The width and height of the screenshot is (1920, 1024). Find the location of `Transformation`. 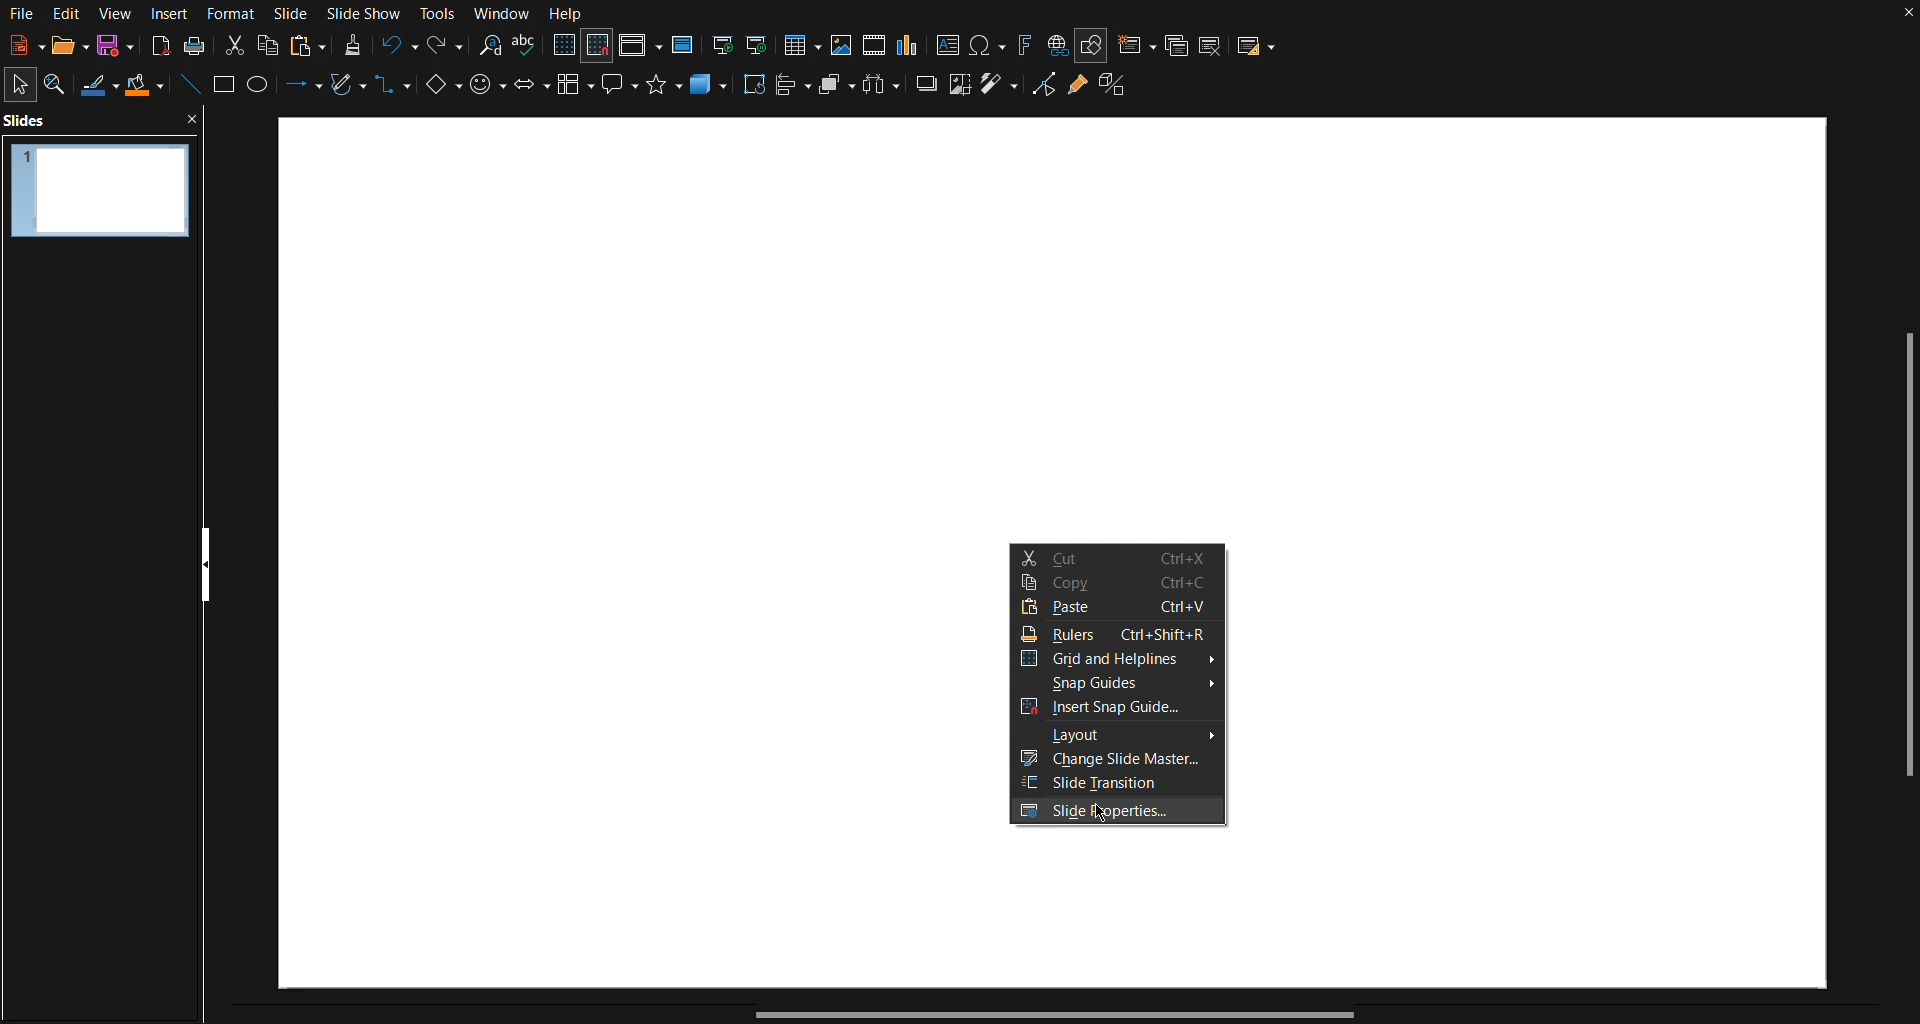

Transformation is located at coordinates (756, 90).